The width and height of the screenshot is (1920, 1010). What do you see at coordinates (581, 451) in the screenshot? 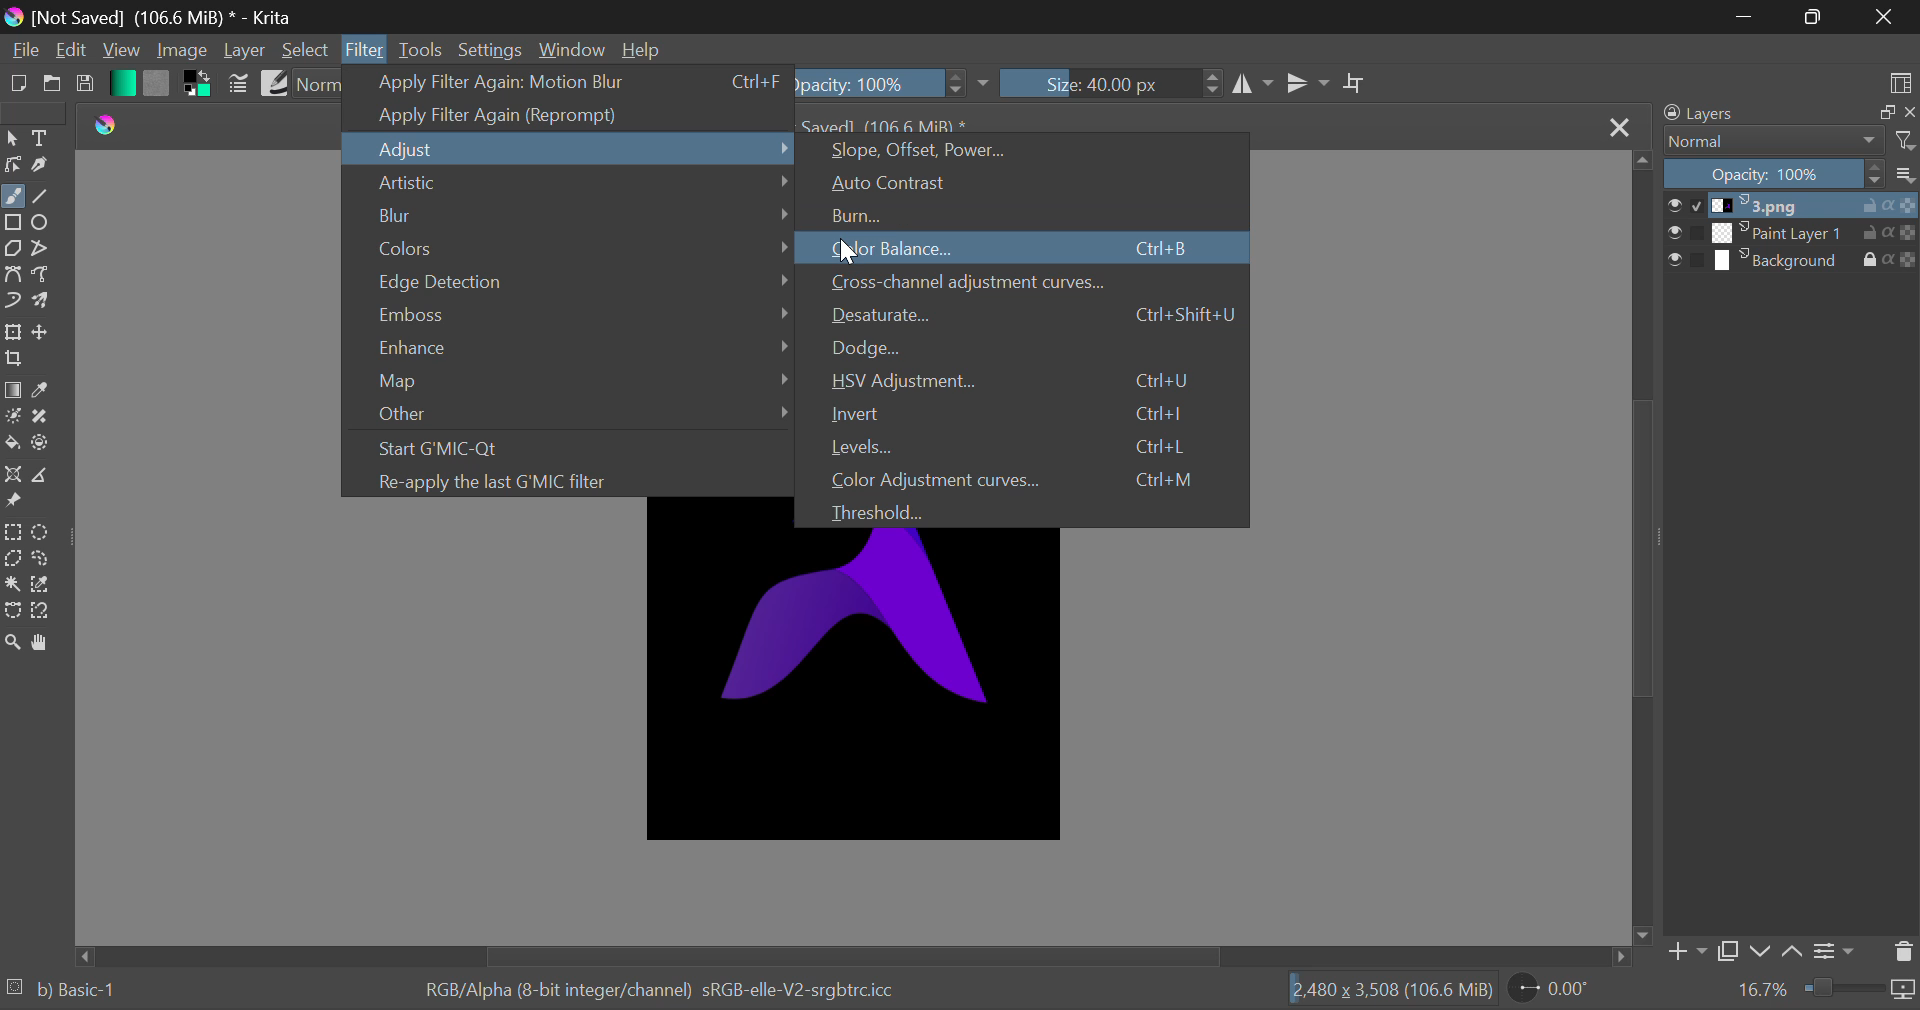
I see `Smart GMIC-Qt` at bounding box center [581, 451].